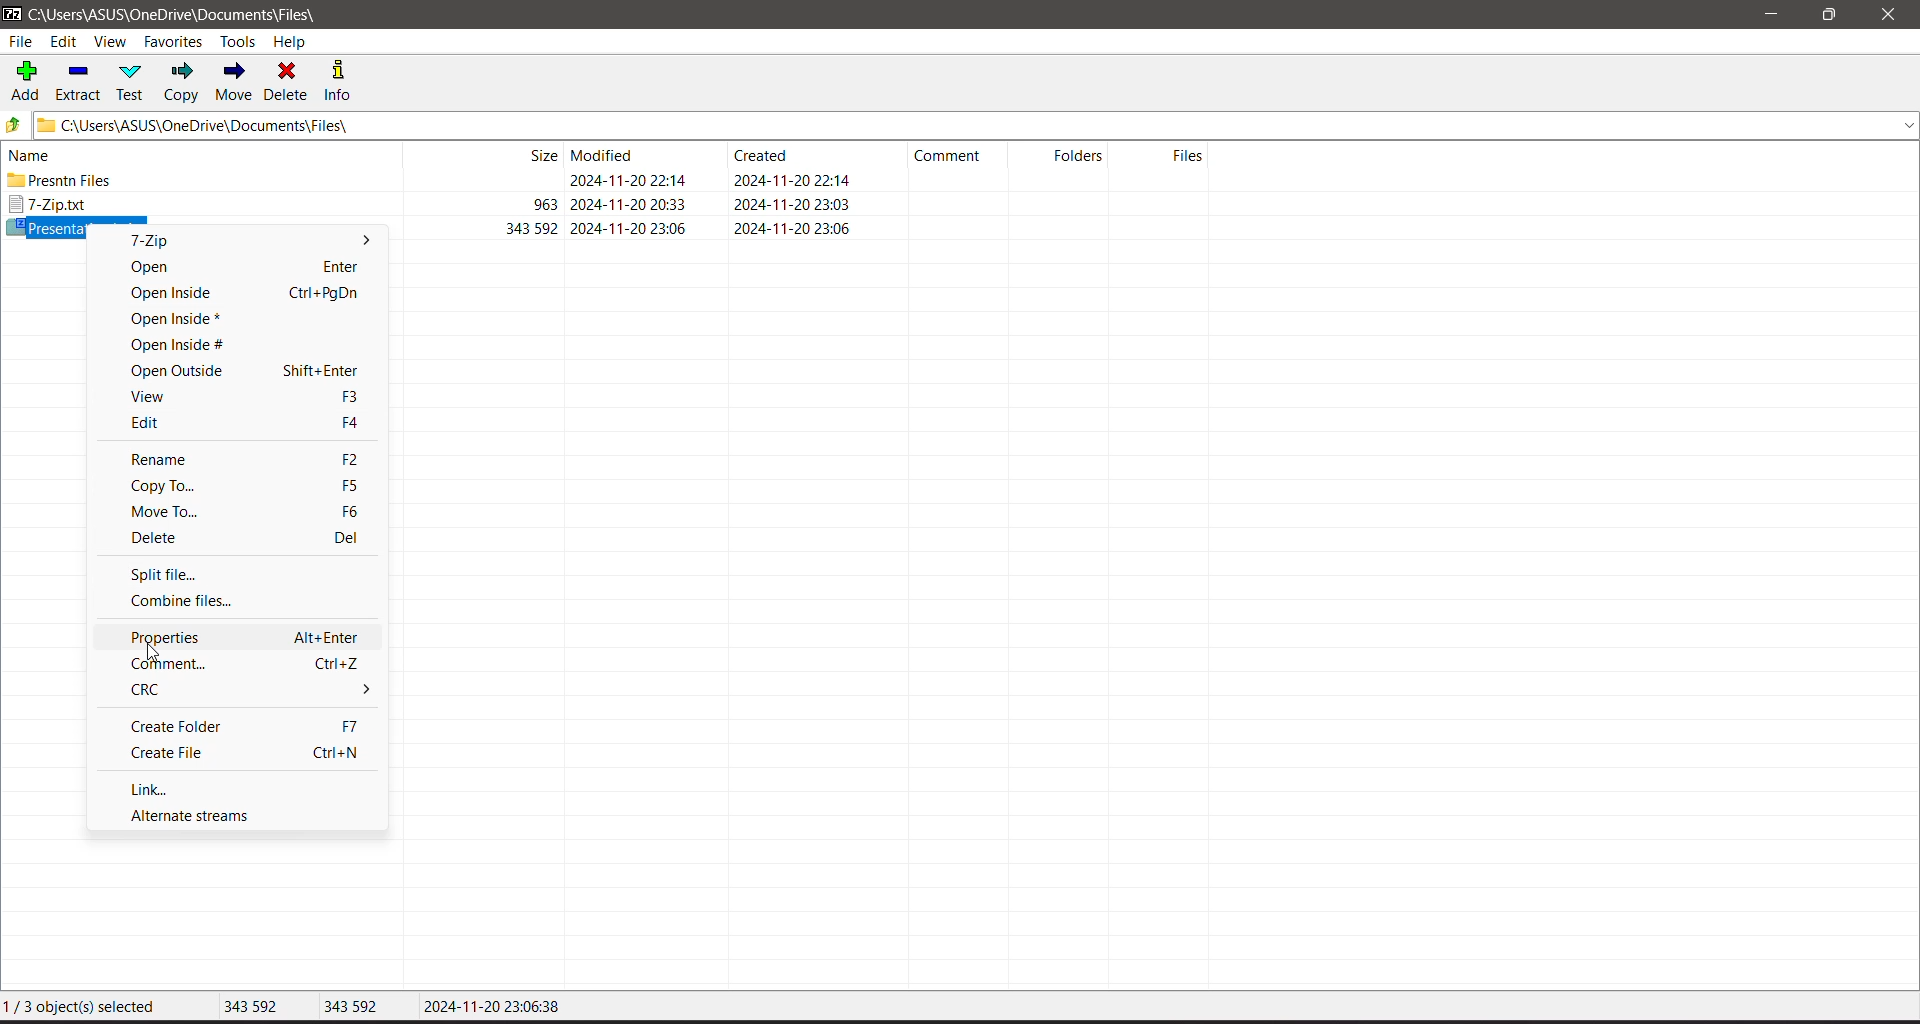  I want to click on Combine files, so click(196, 601).